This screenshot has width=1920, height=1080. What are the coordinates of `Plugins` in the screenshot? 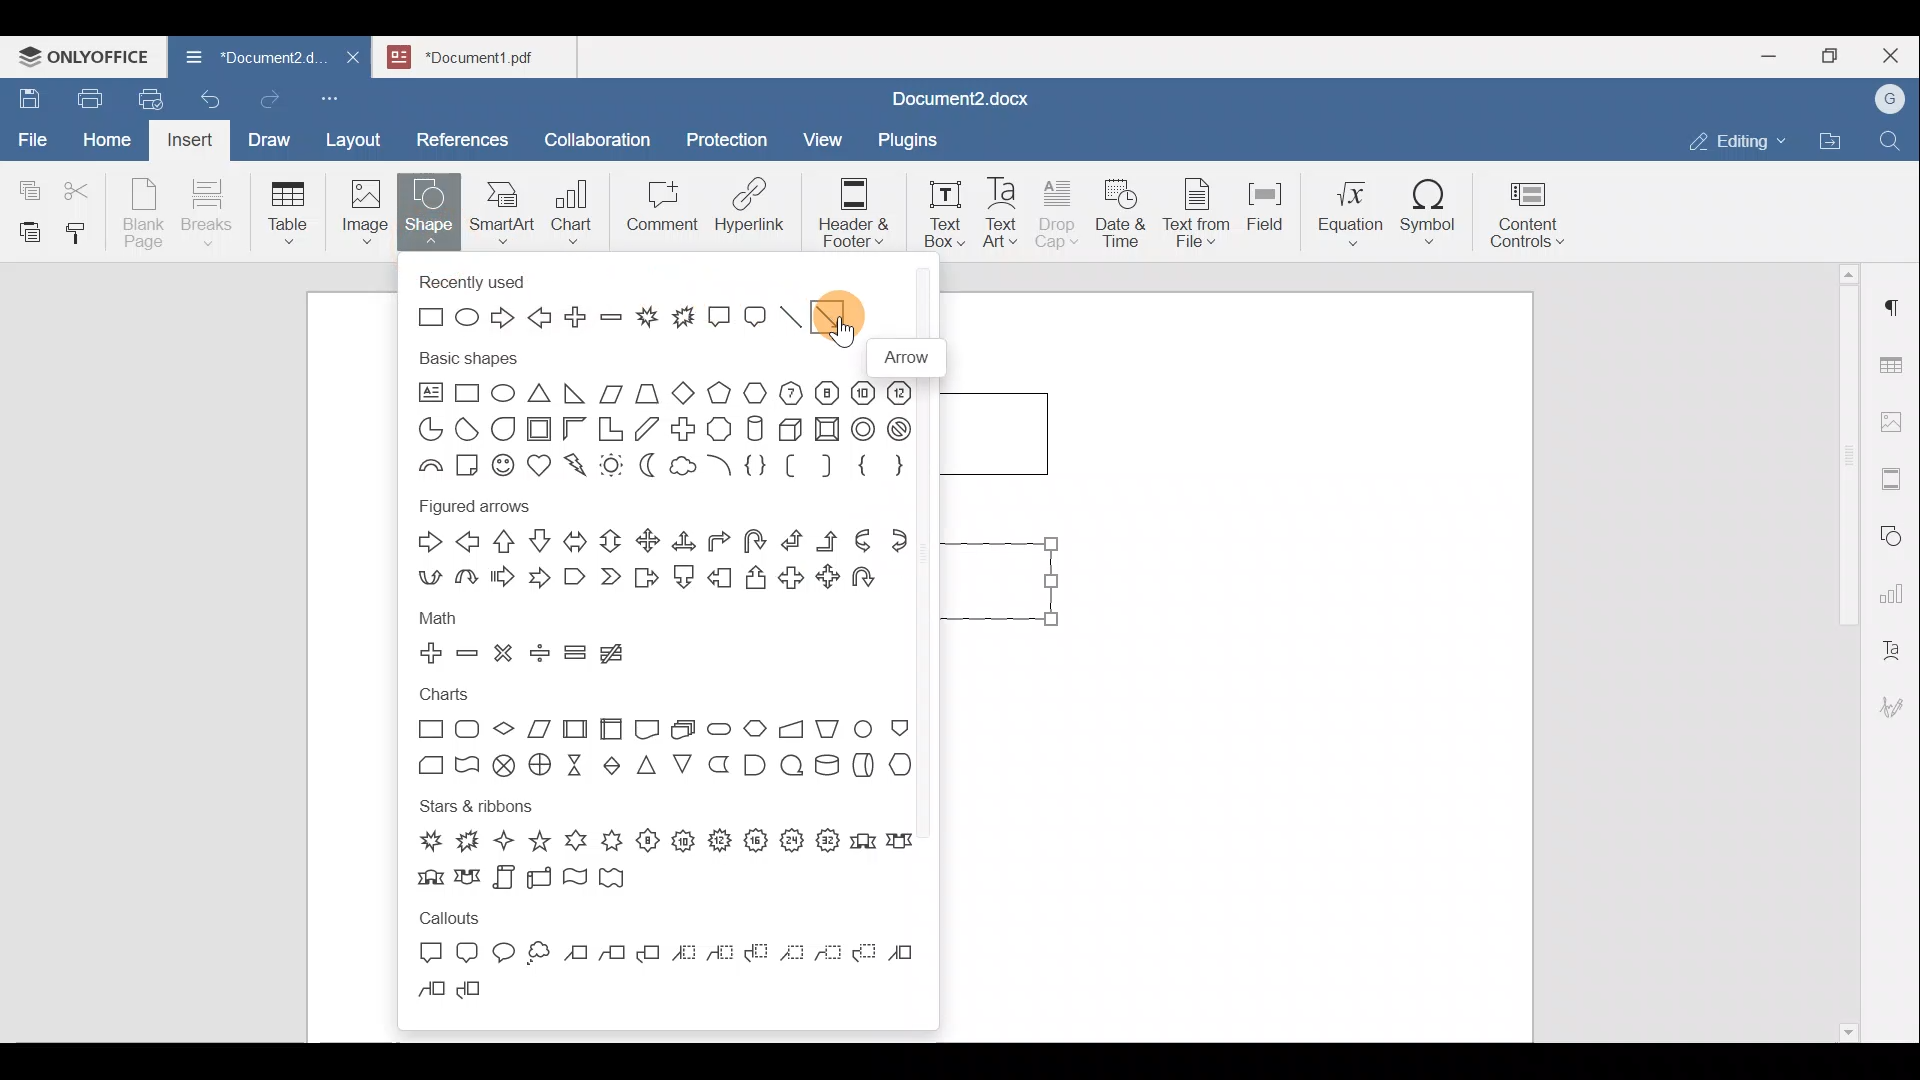 It's located at (914, 137).